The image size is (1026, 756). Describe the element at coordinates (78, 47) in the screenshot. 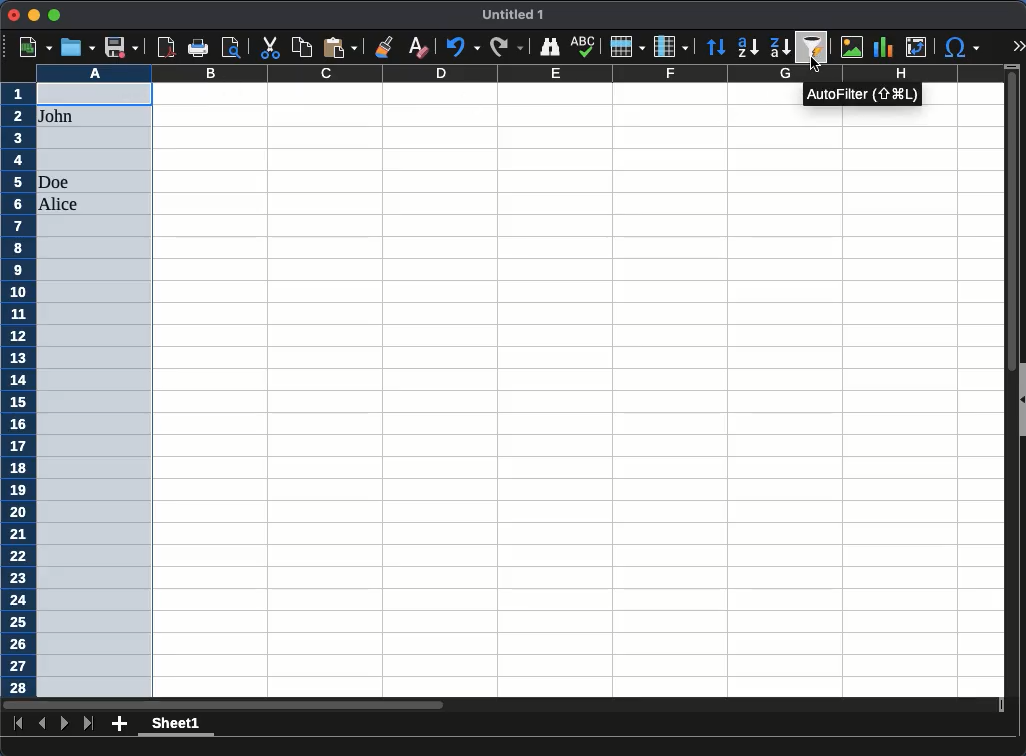

I see `open` at that location.